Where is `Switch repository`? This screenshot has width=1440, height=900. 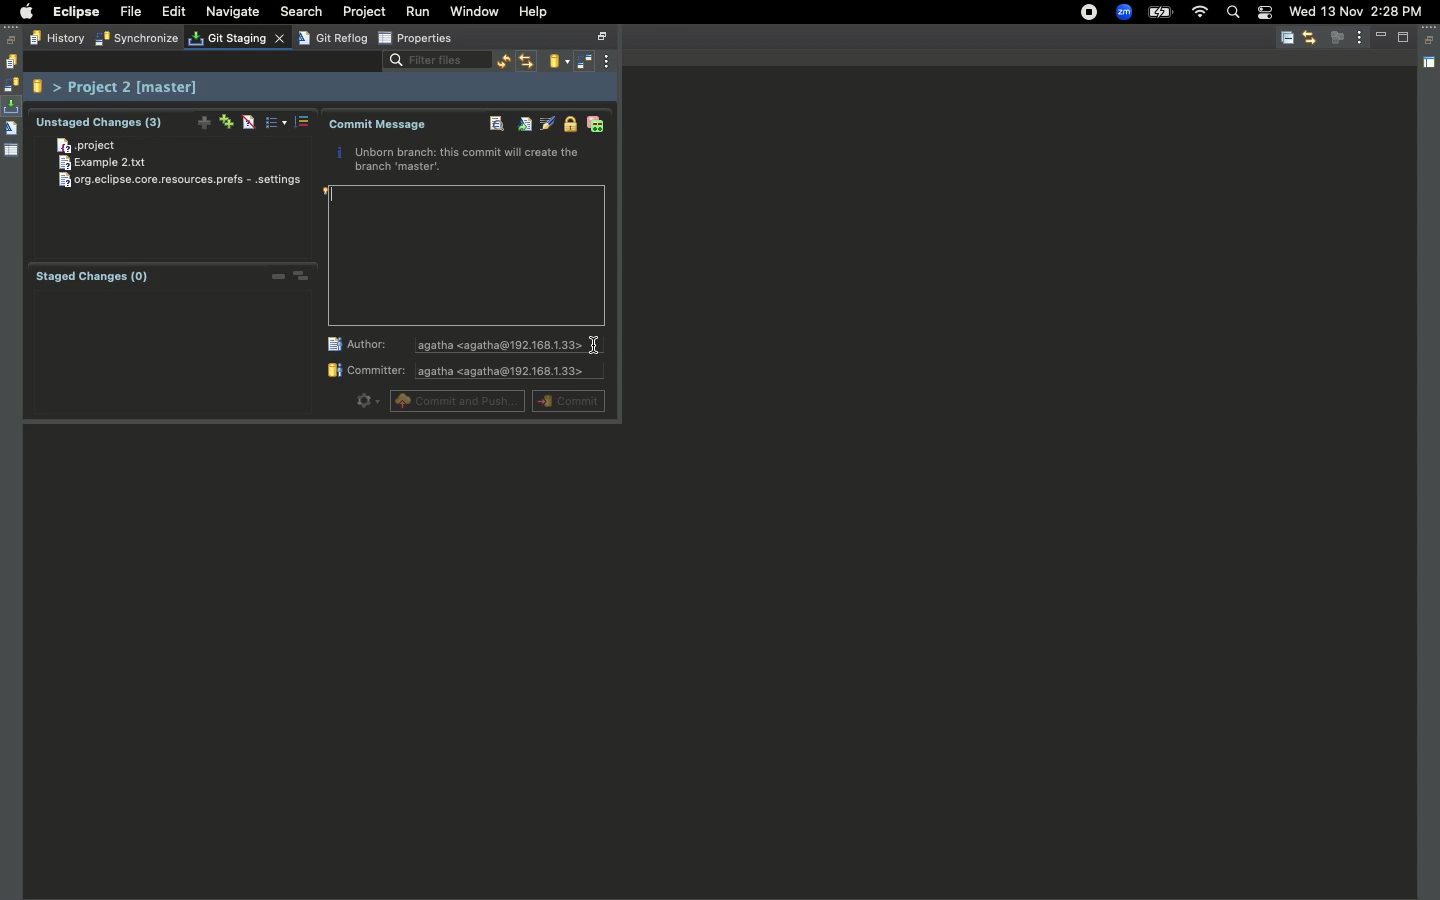
Switch repository is located at coordinates (558, 62).